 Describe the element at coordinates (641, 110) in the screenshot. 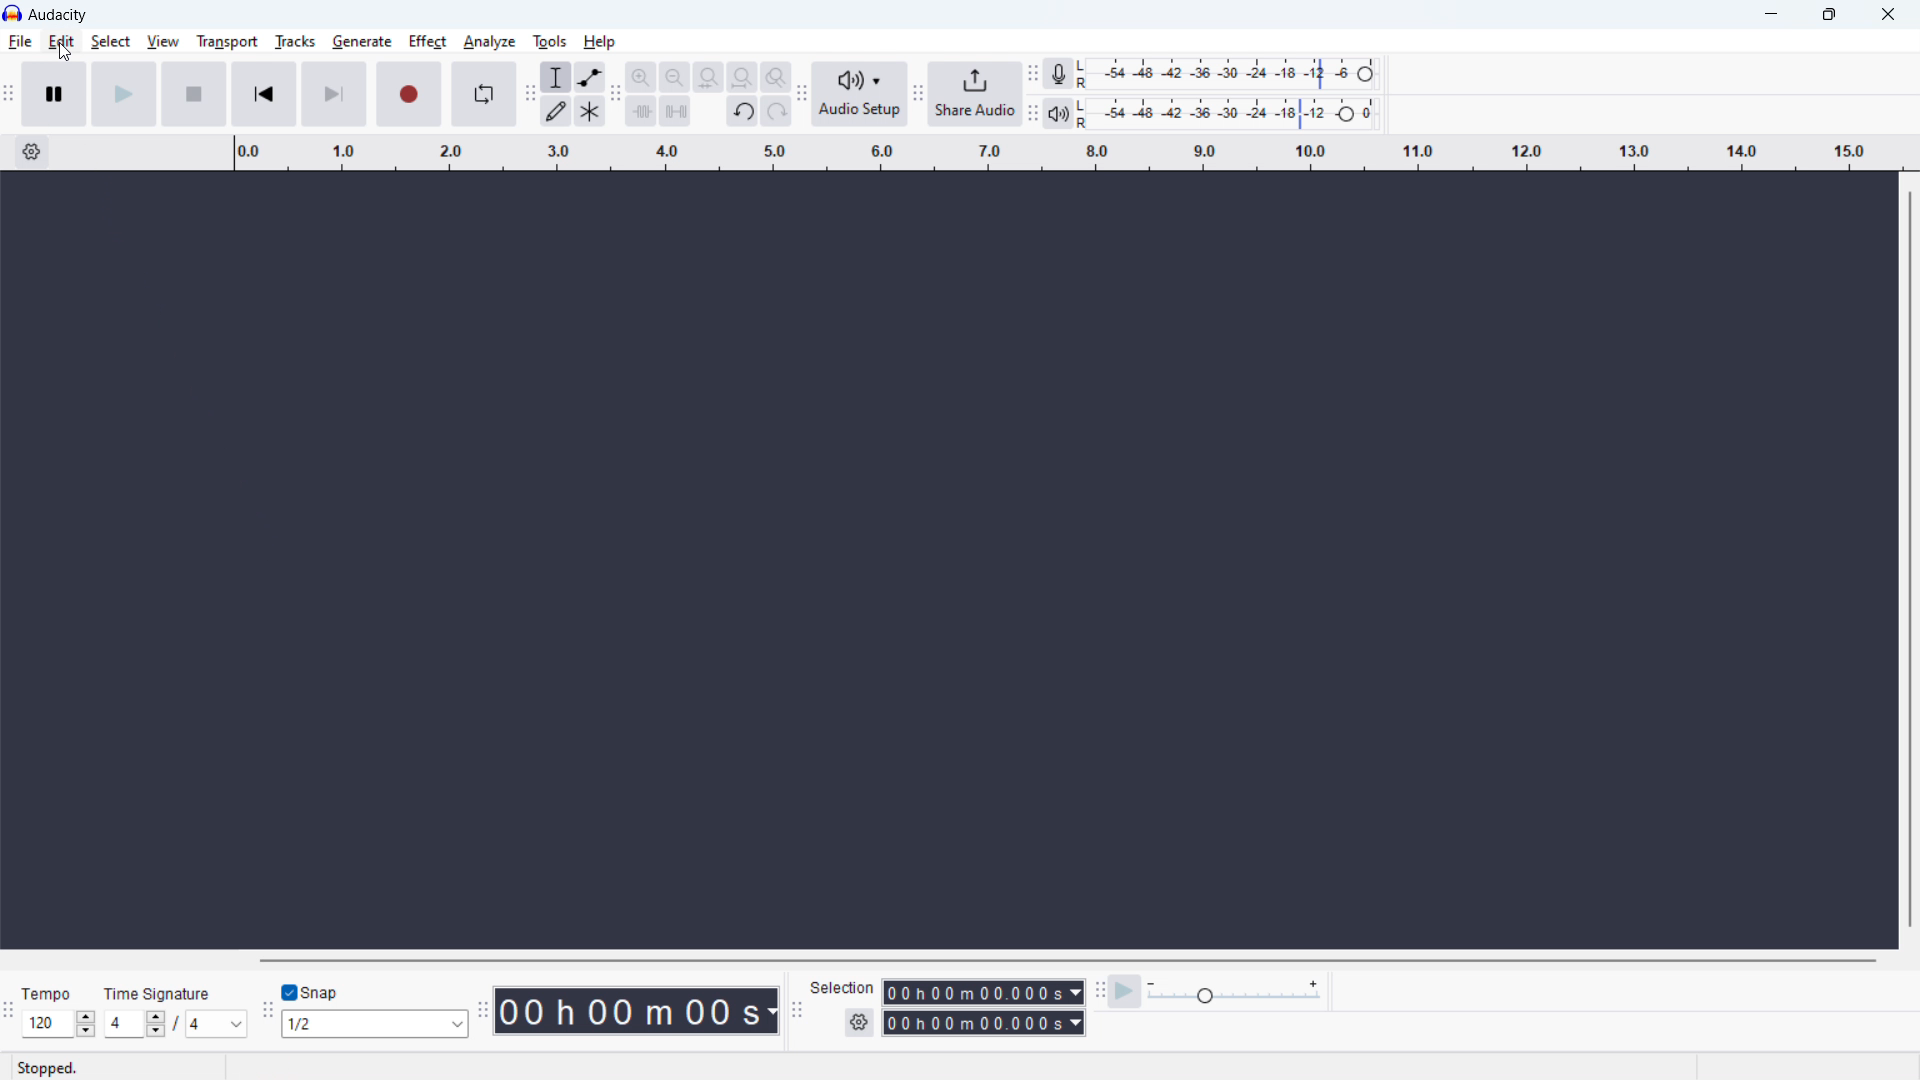

I see `trim audio outside selection` at that location.